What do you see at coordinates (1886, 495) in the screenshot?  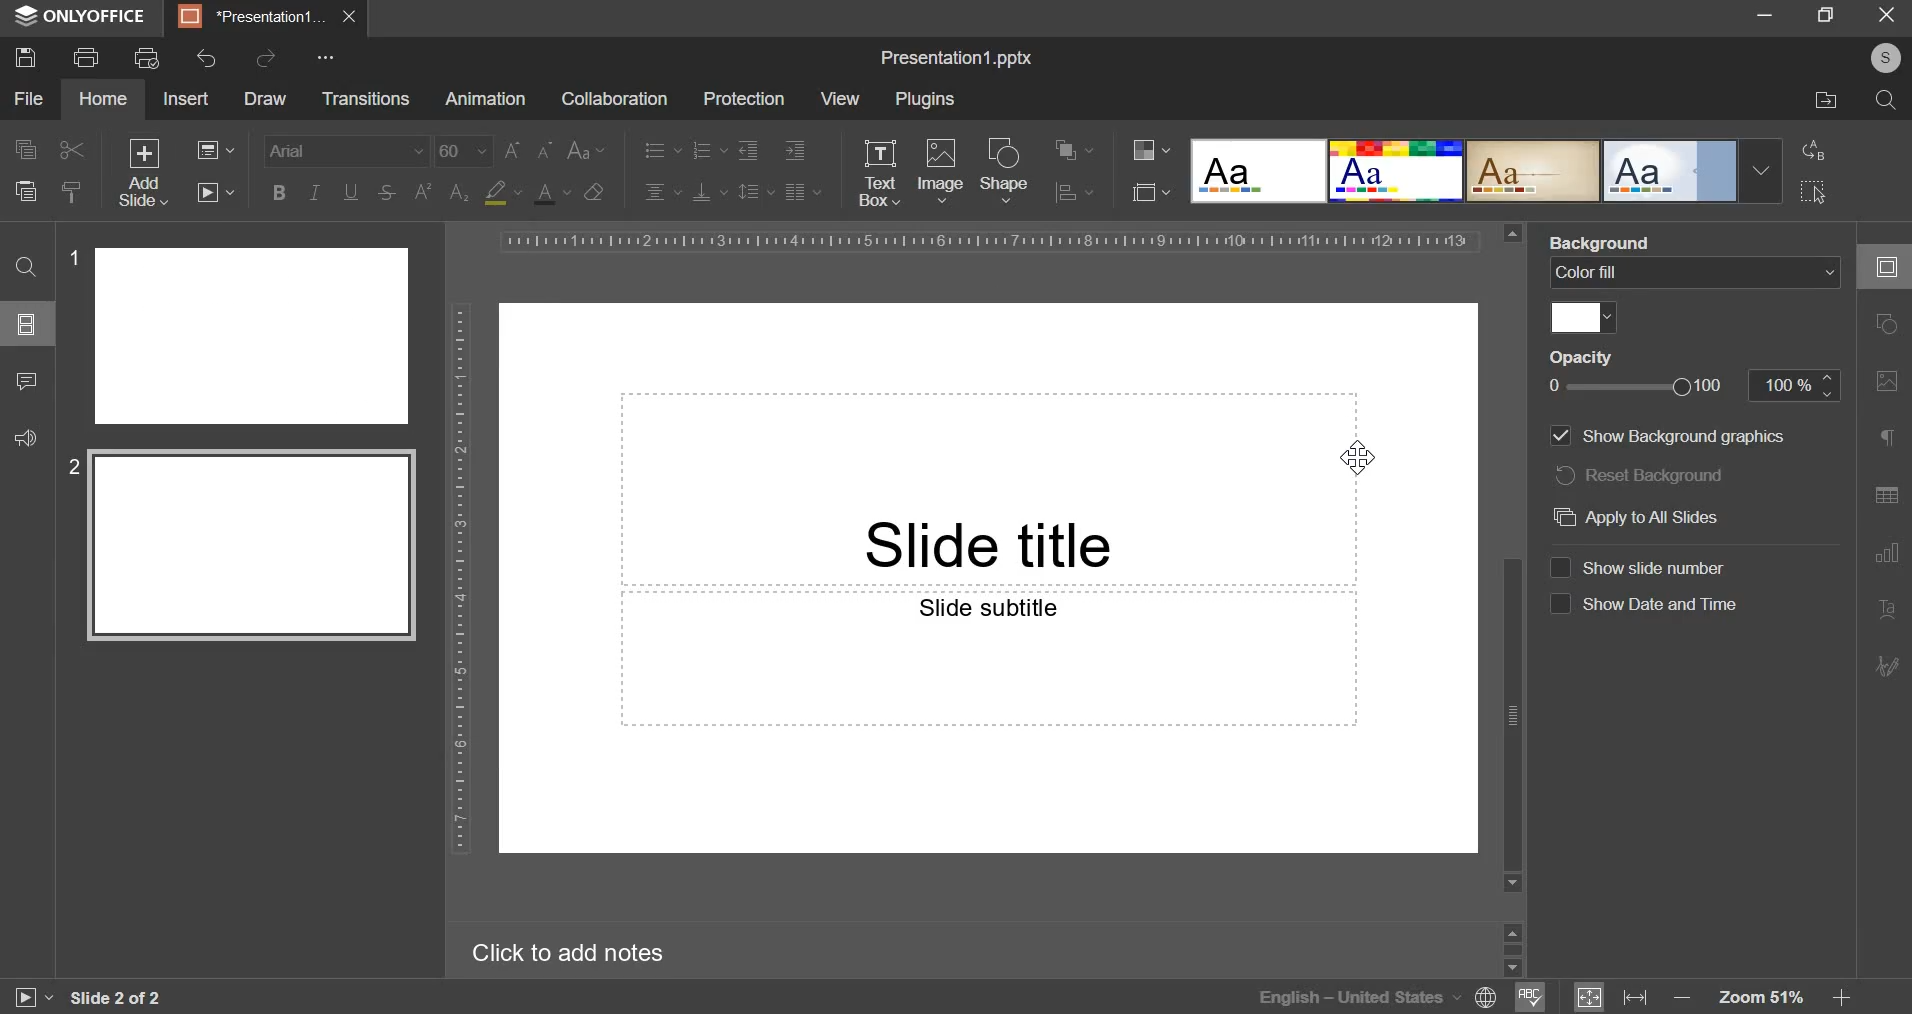 I see `table settings` at bounding box center [1886, 495].